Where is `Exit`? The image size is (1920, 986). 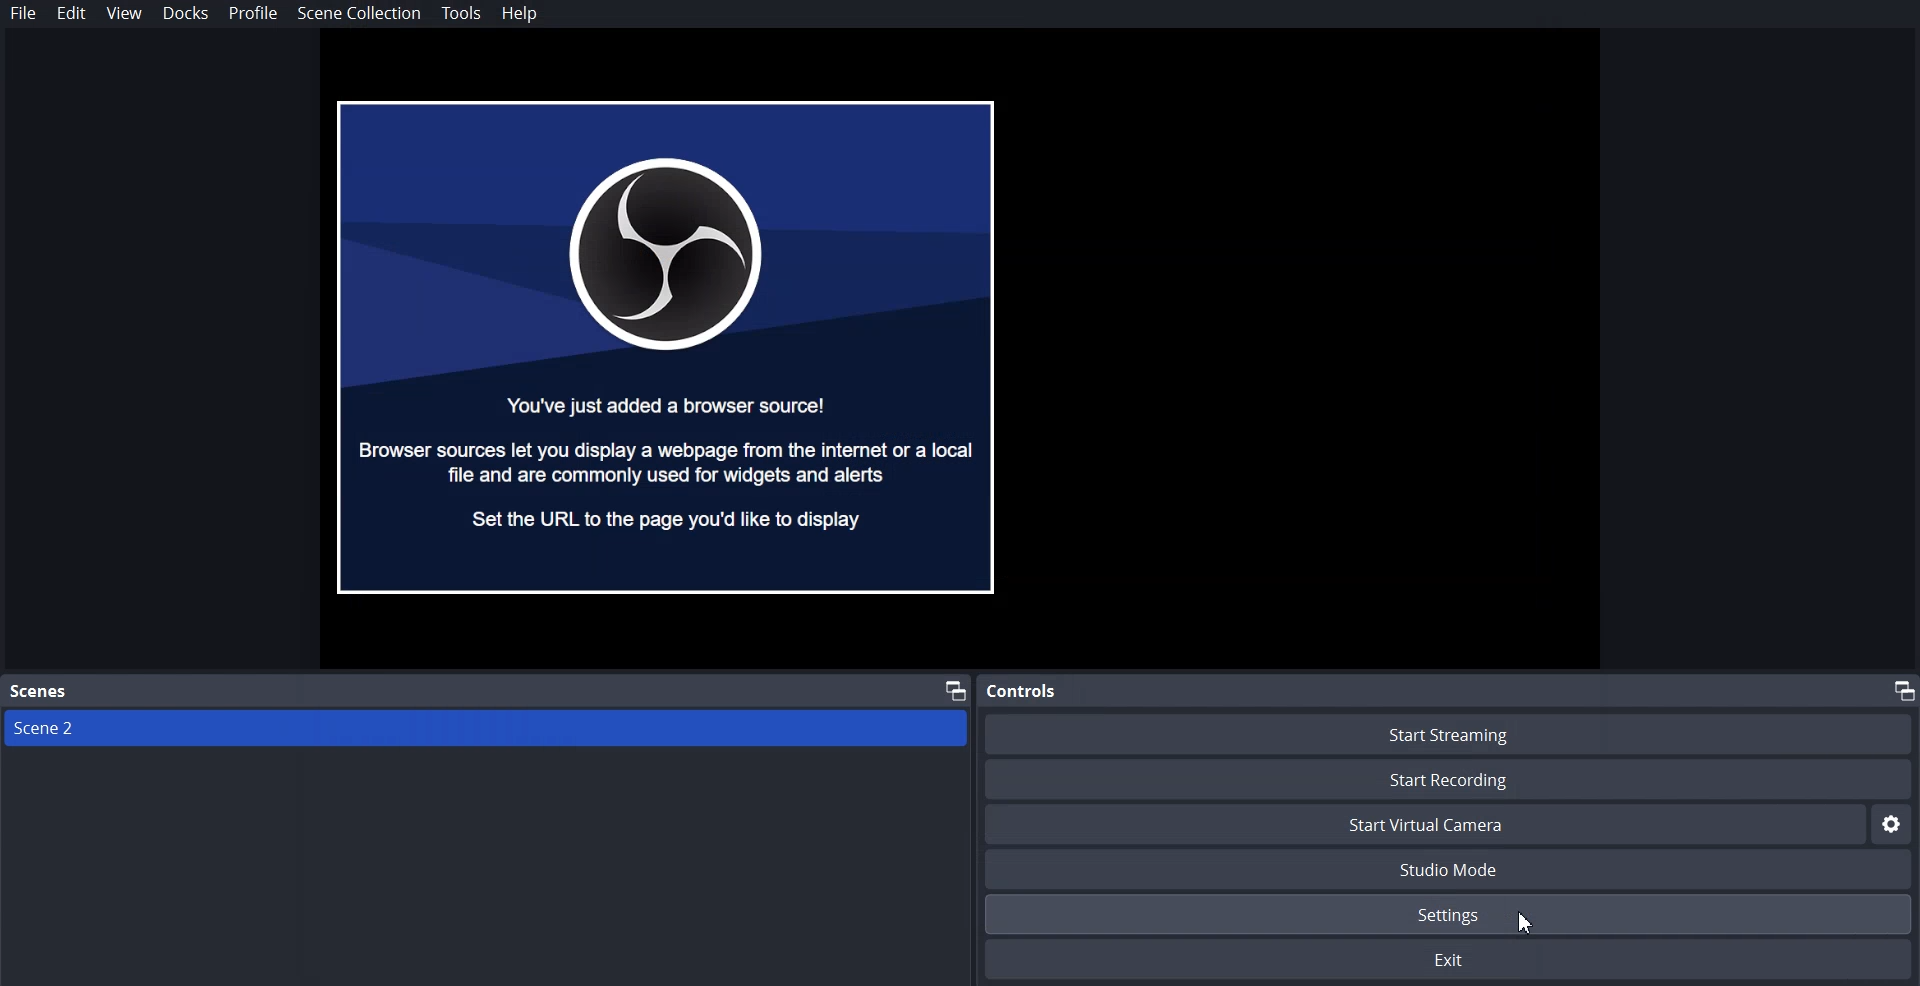 Exit is located at coordinates (1450, 961).